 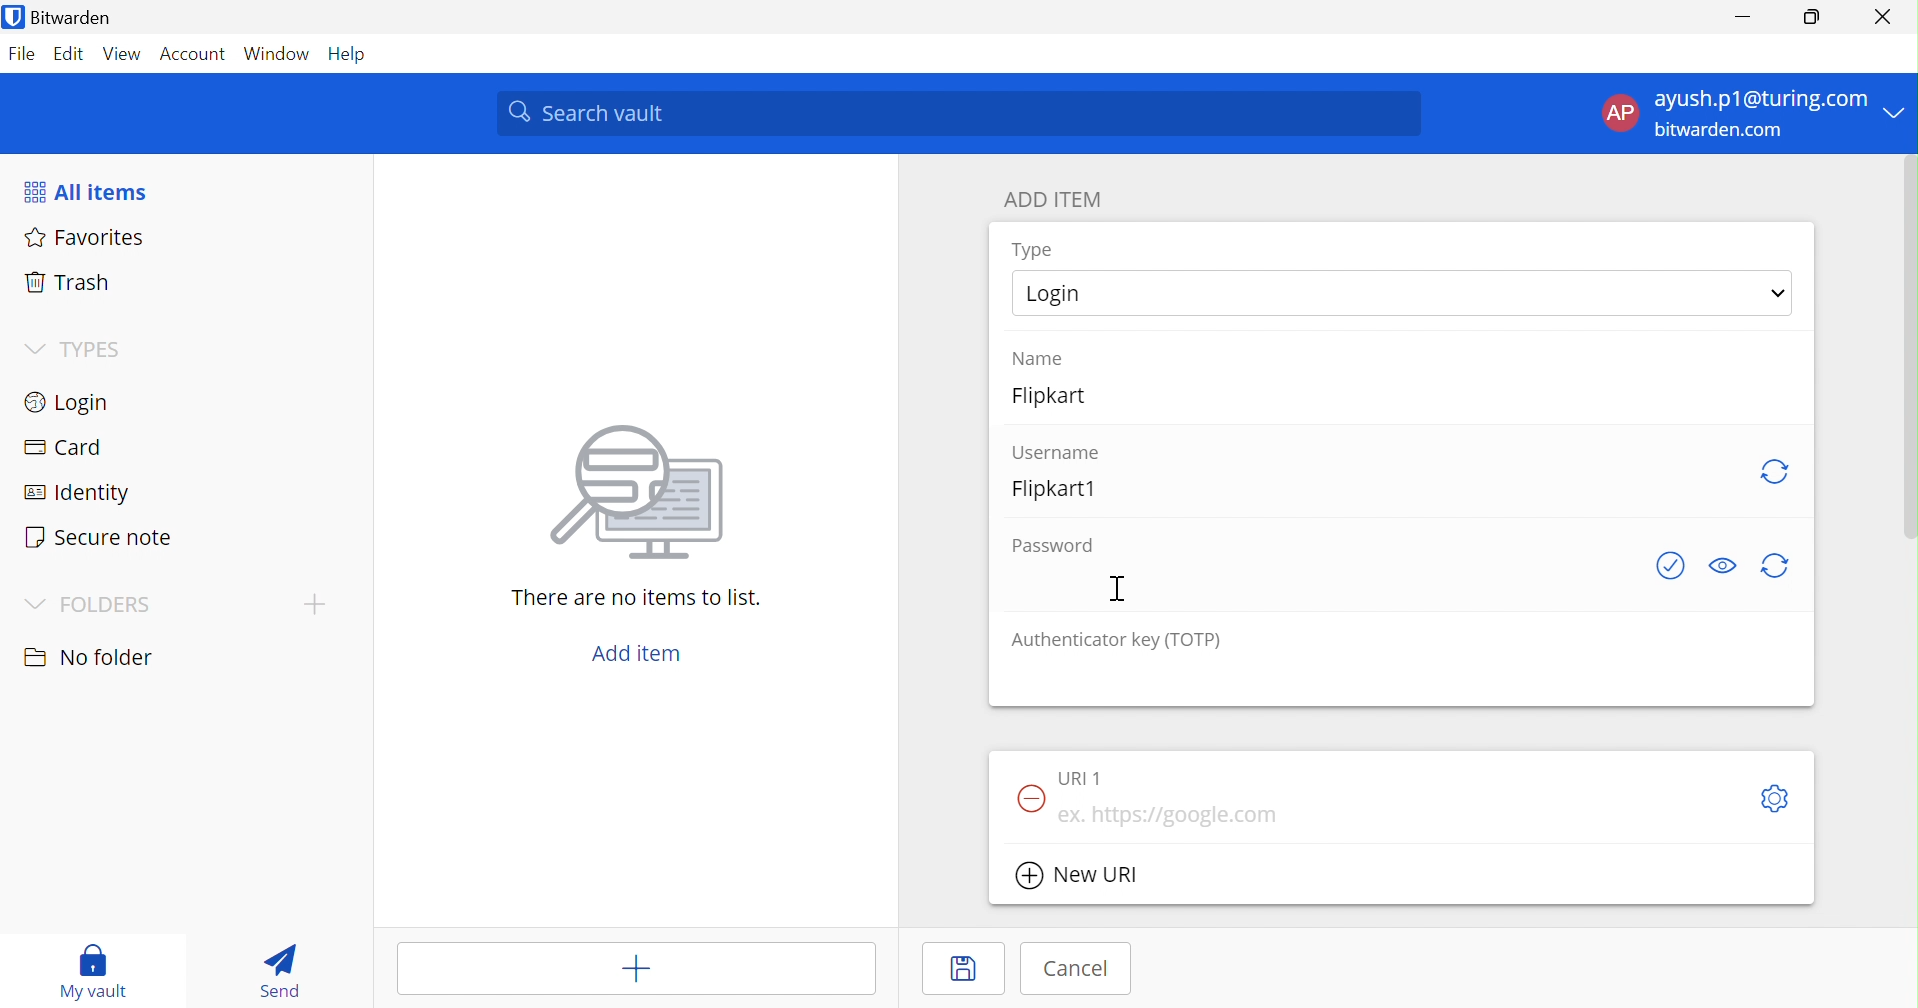 I want to click on Authenticator key (TOTP), so click(x=1118, y=642).